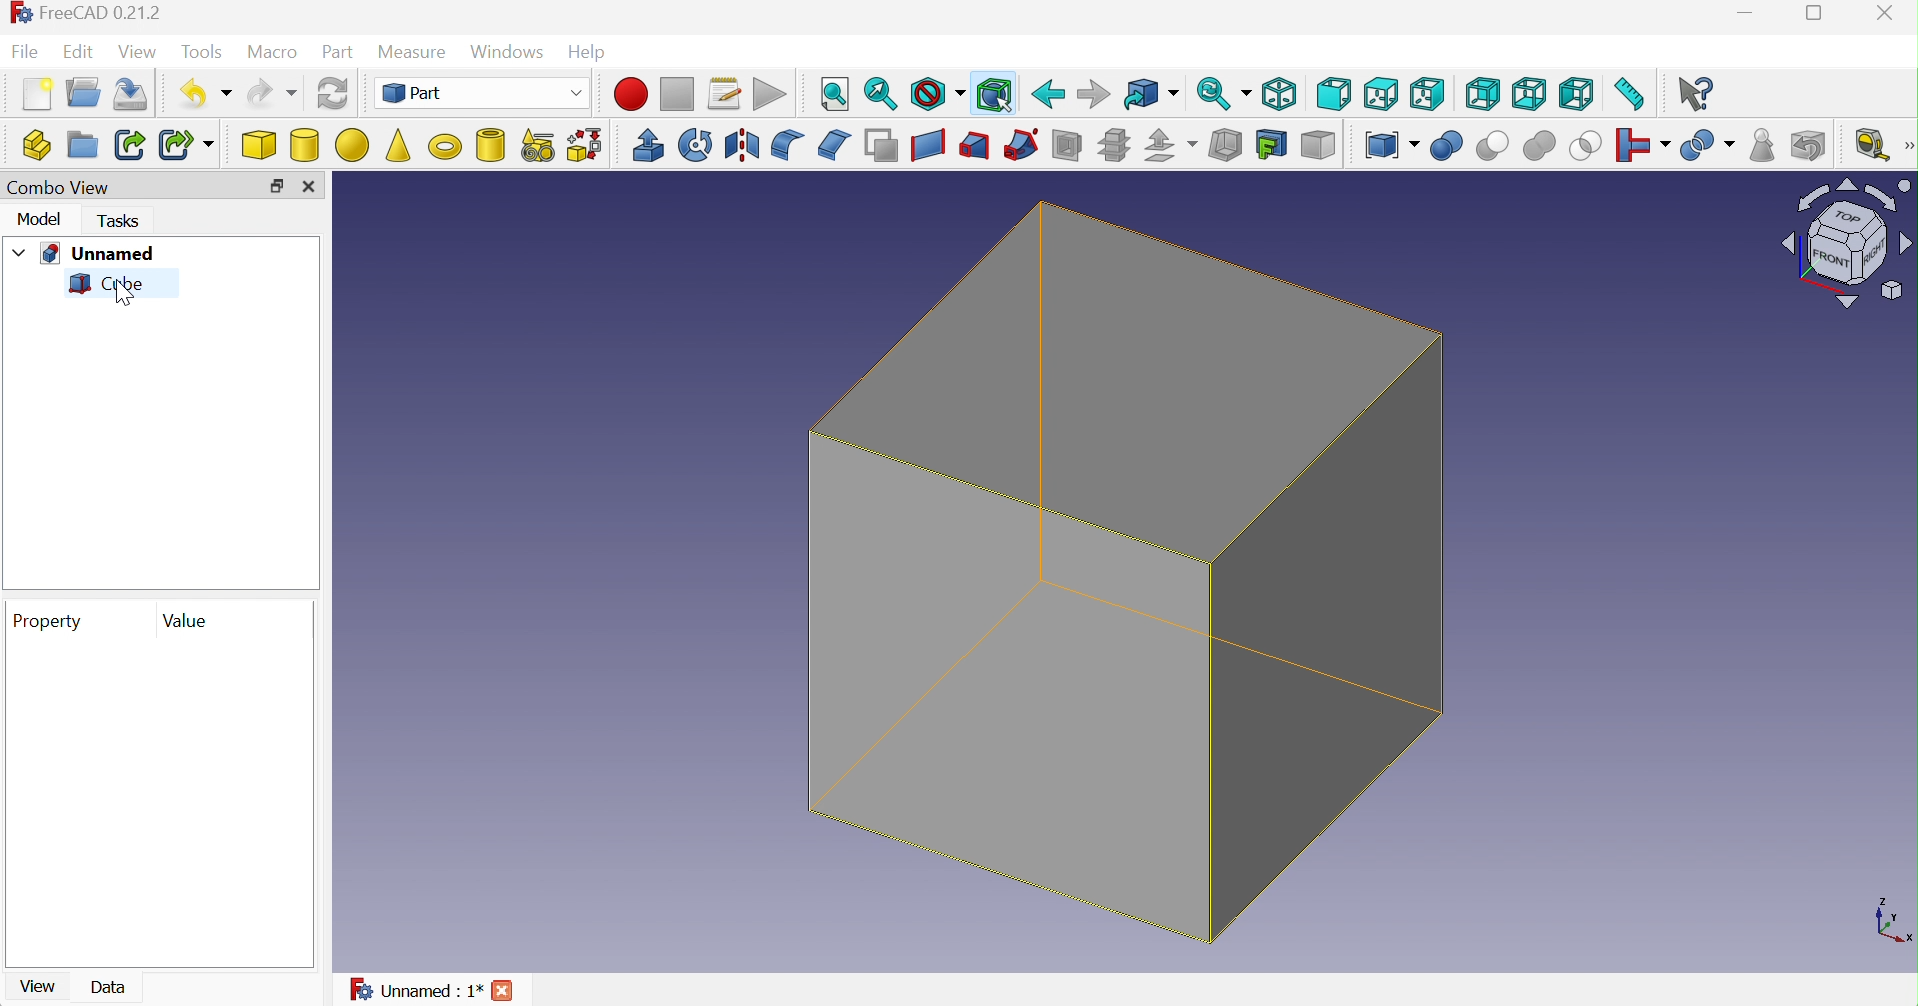  I want to click on Windows, so click(509, 52).